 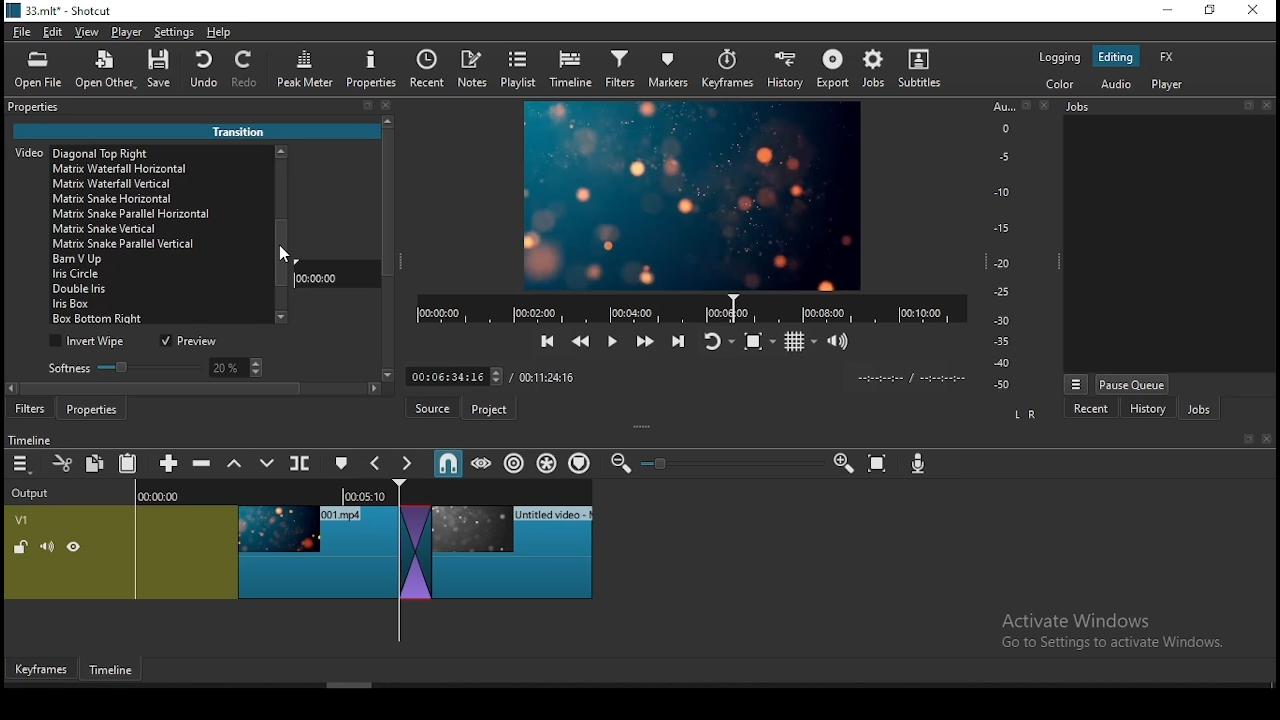 What do you see at coordinates (662, 464) in the screenshot?
I see `` at bounding box center [662, 464].